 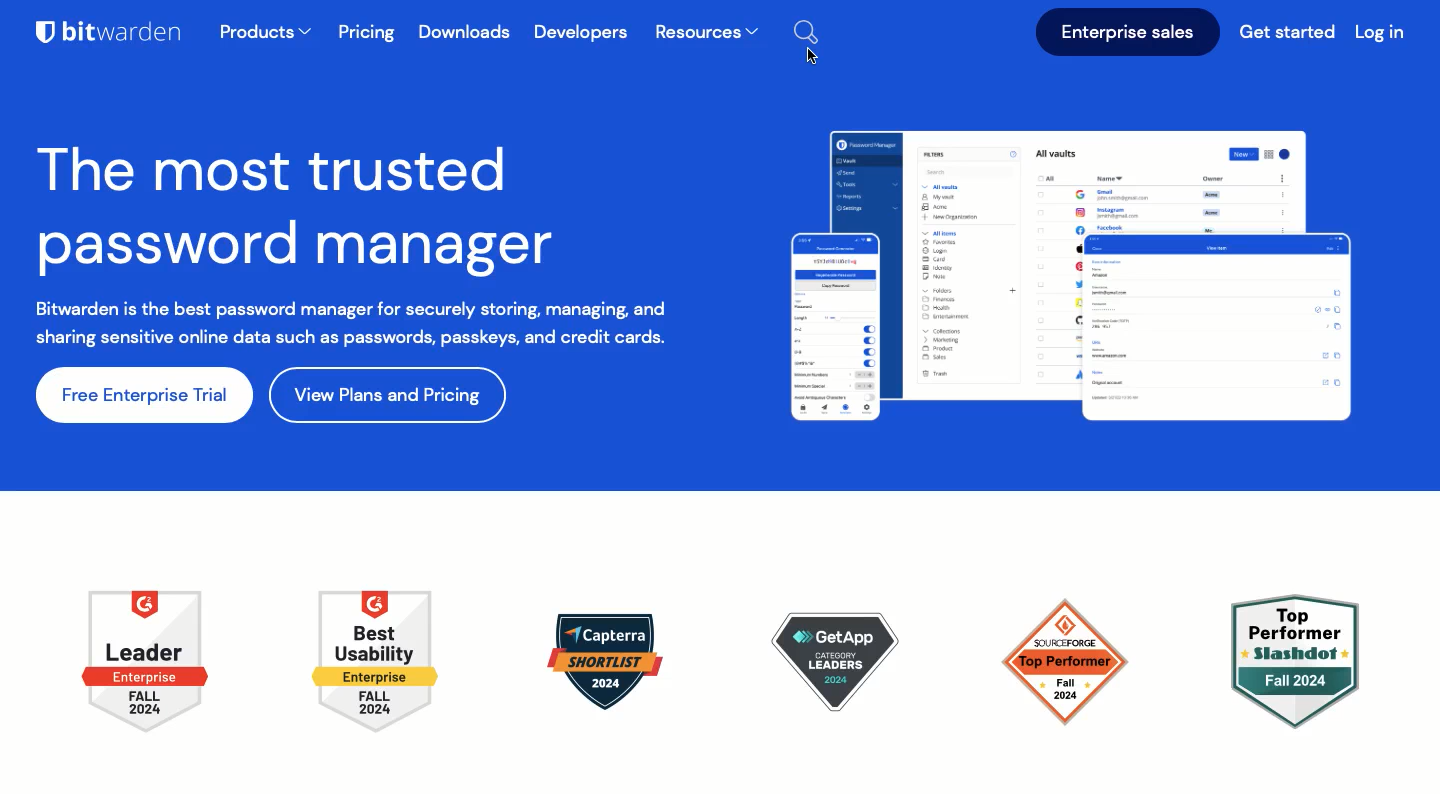 I want to click on Resources, so click(x=706, y=34).